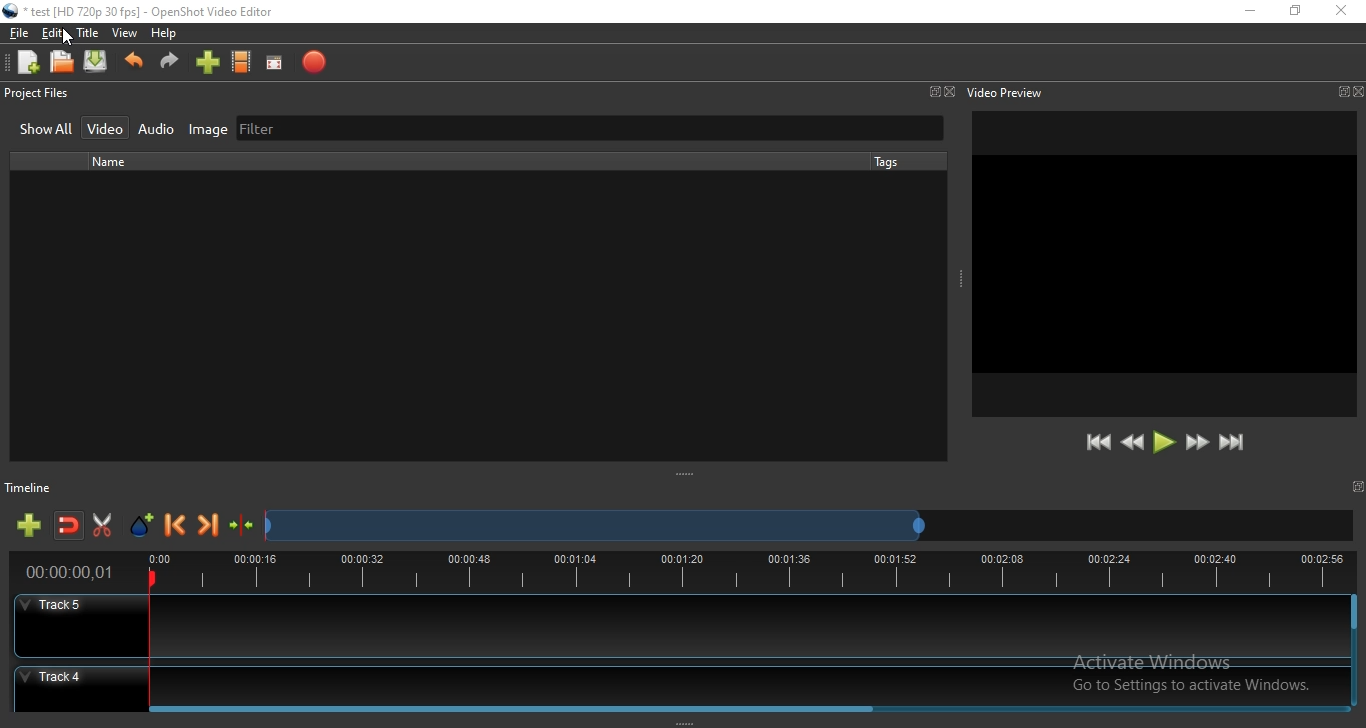  I want to click on Choose profiles, so click(242, 63).